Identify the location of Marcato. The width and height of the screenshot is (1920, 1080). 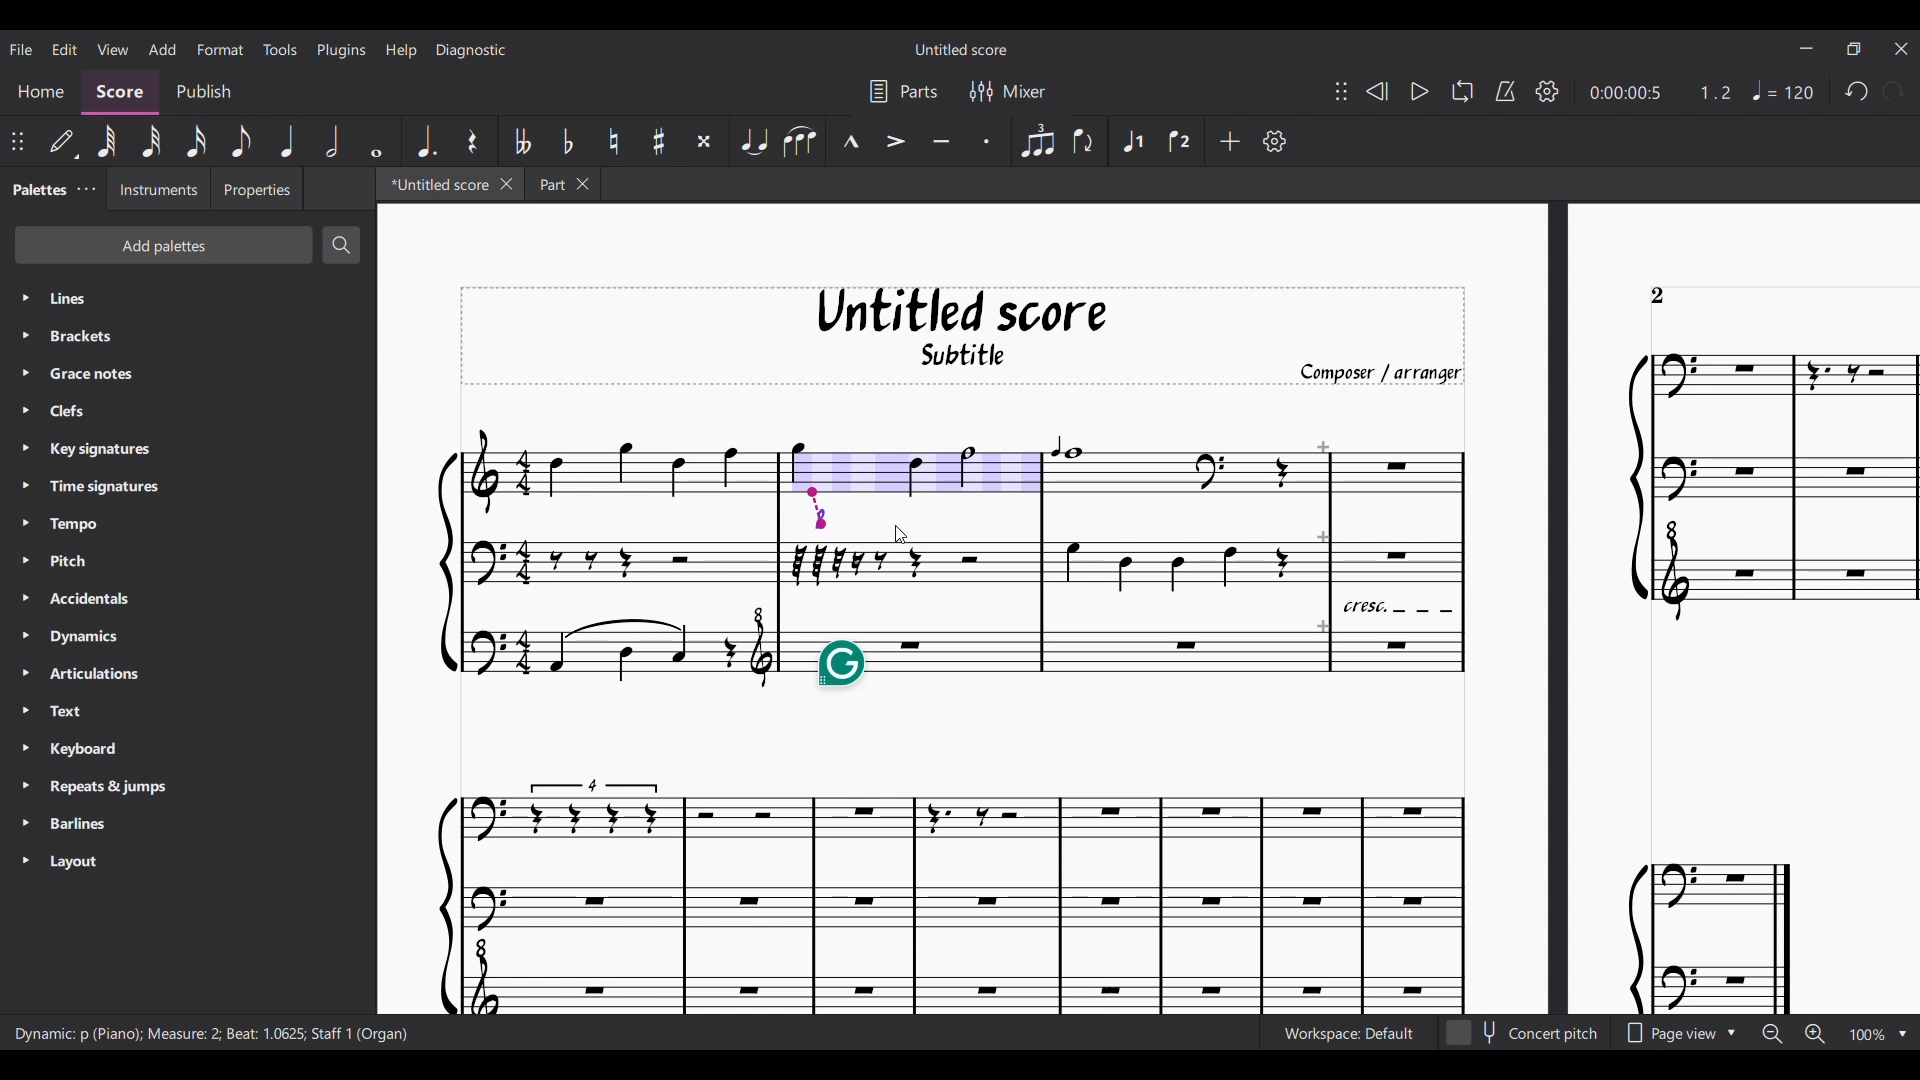
(850, 140).